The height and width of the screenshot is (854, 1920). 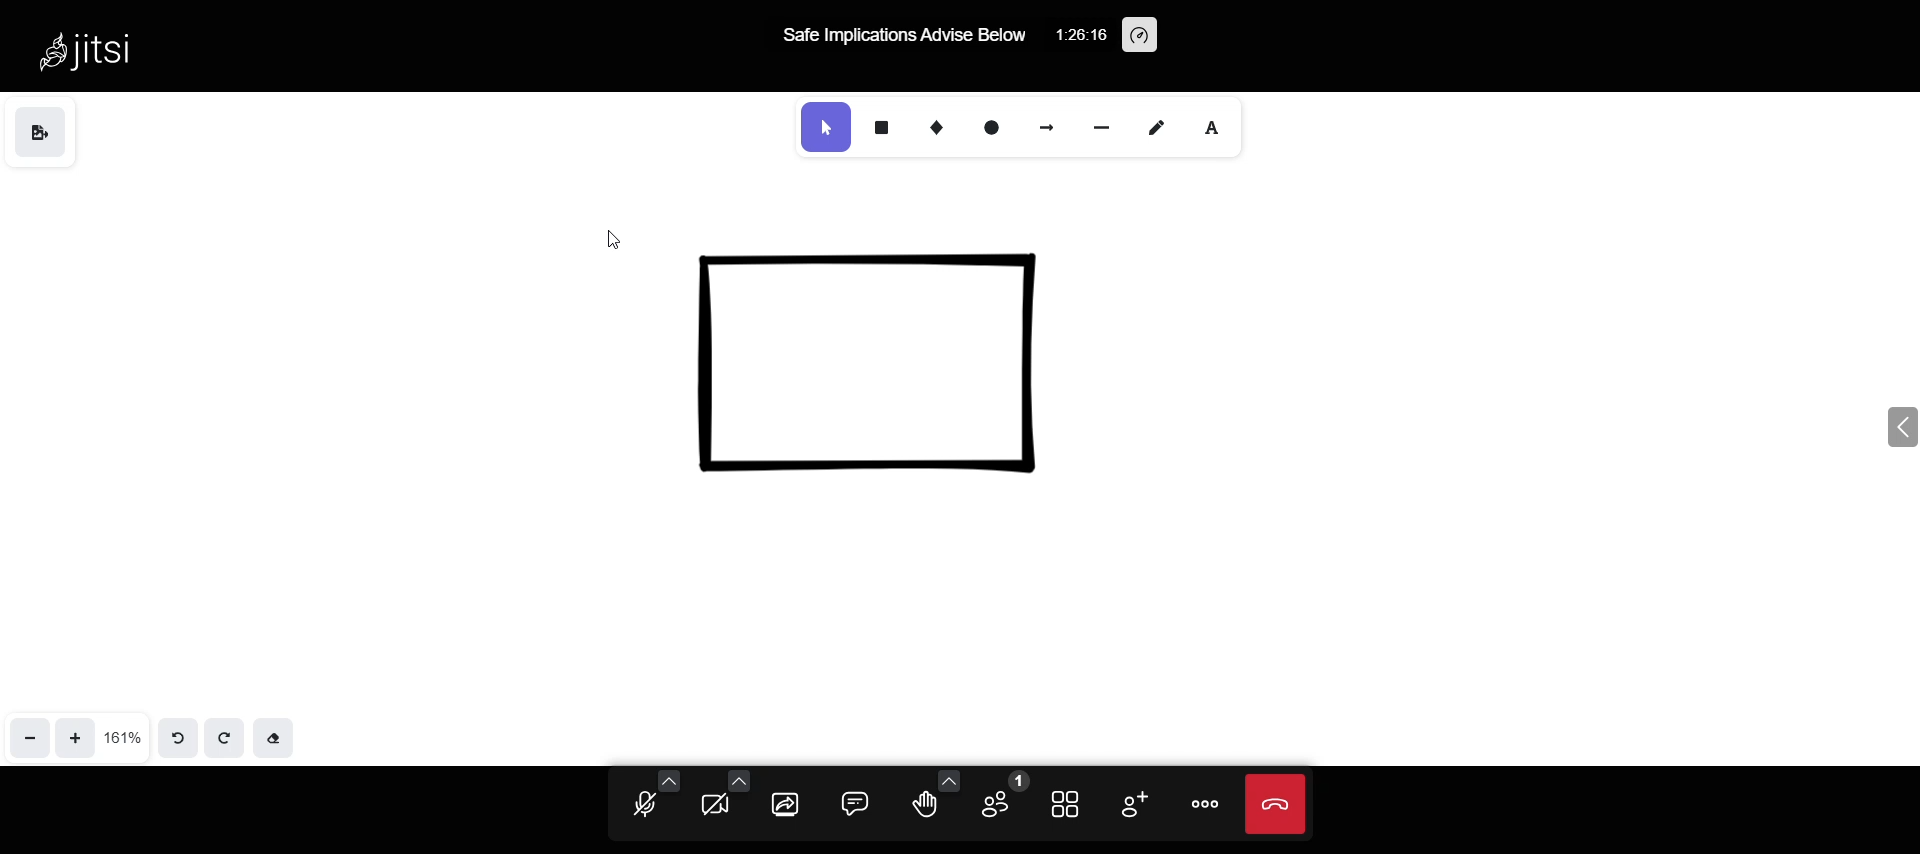 What do you see at coordinates (1132, 807) in the screenshot?
I see `invite participants` at bounding box center [1132, 807].